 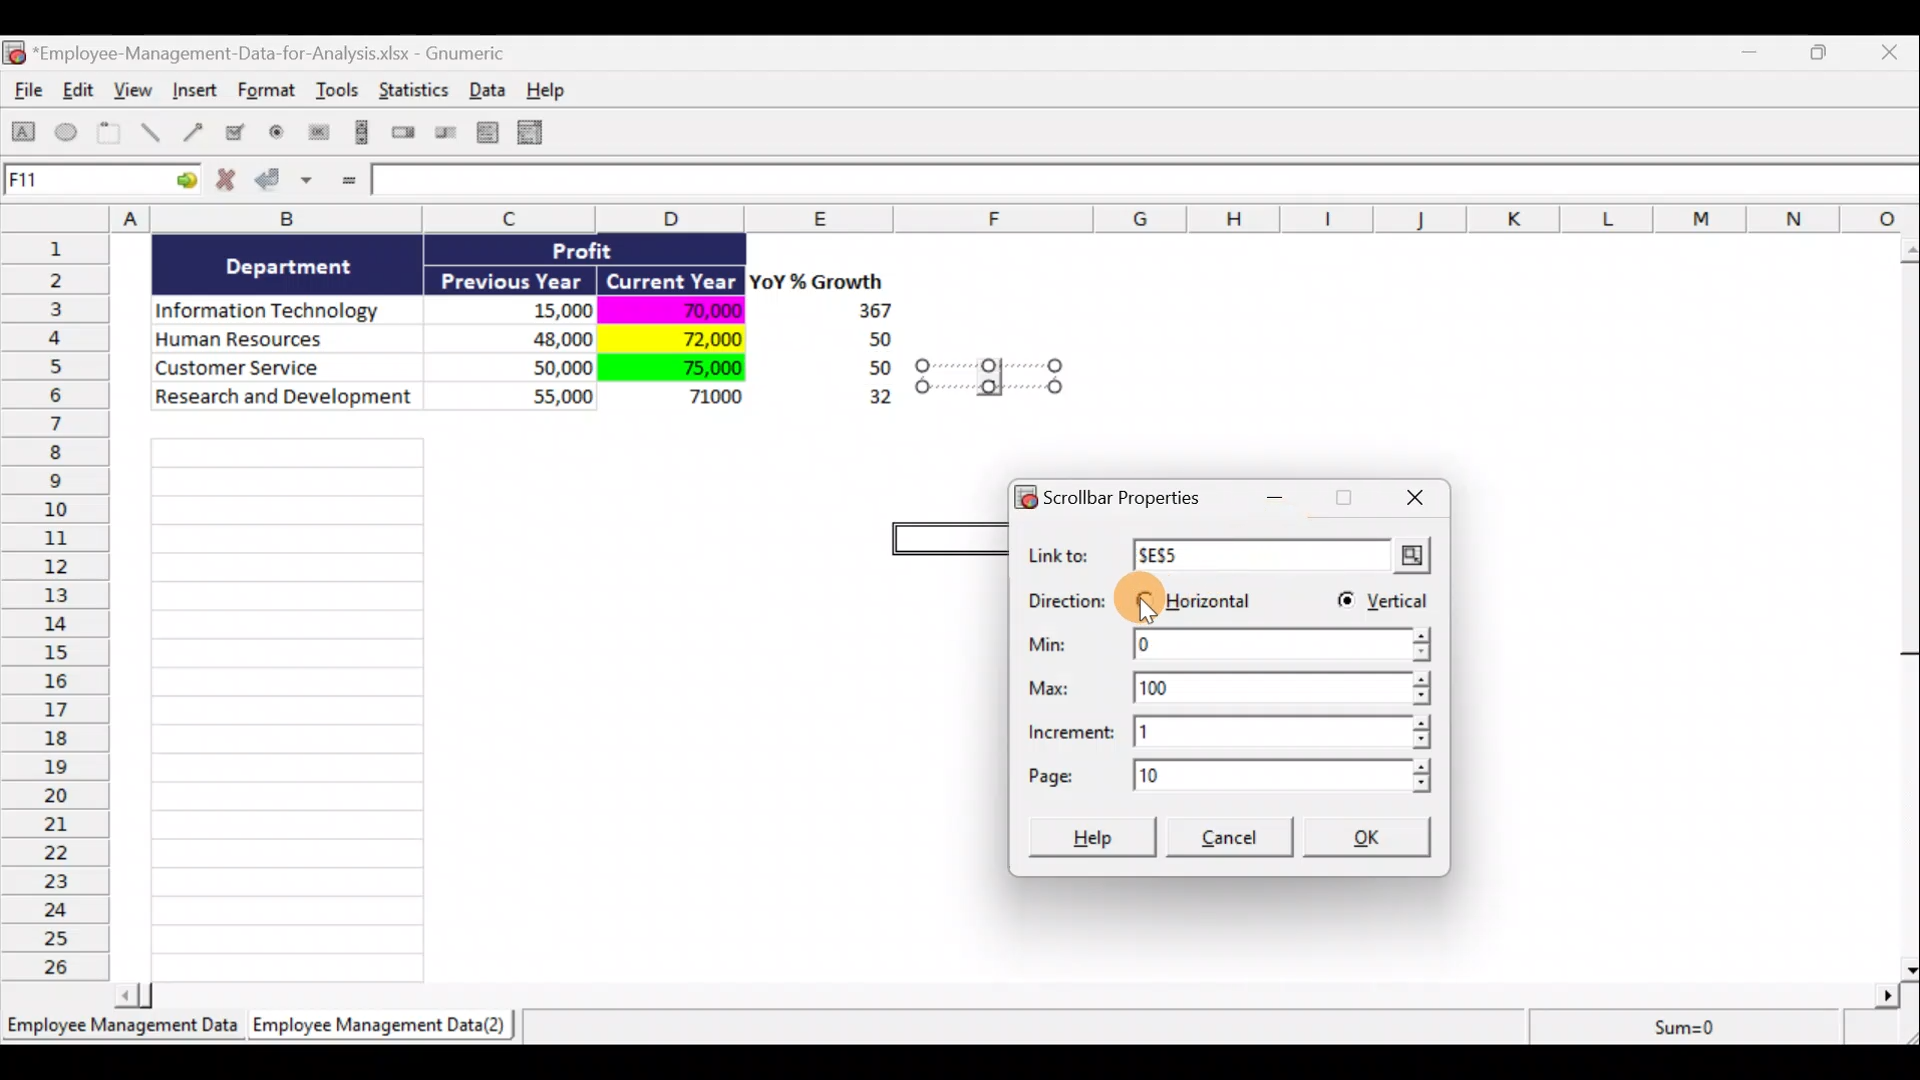 I want to click on Minimise, so click(x=1280, y=504).